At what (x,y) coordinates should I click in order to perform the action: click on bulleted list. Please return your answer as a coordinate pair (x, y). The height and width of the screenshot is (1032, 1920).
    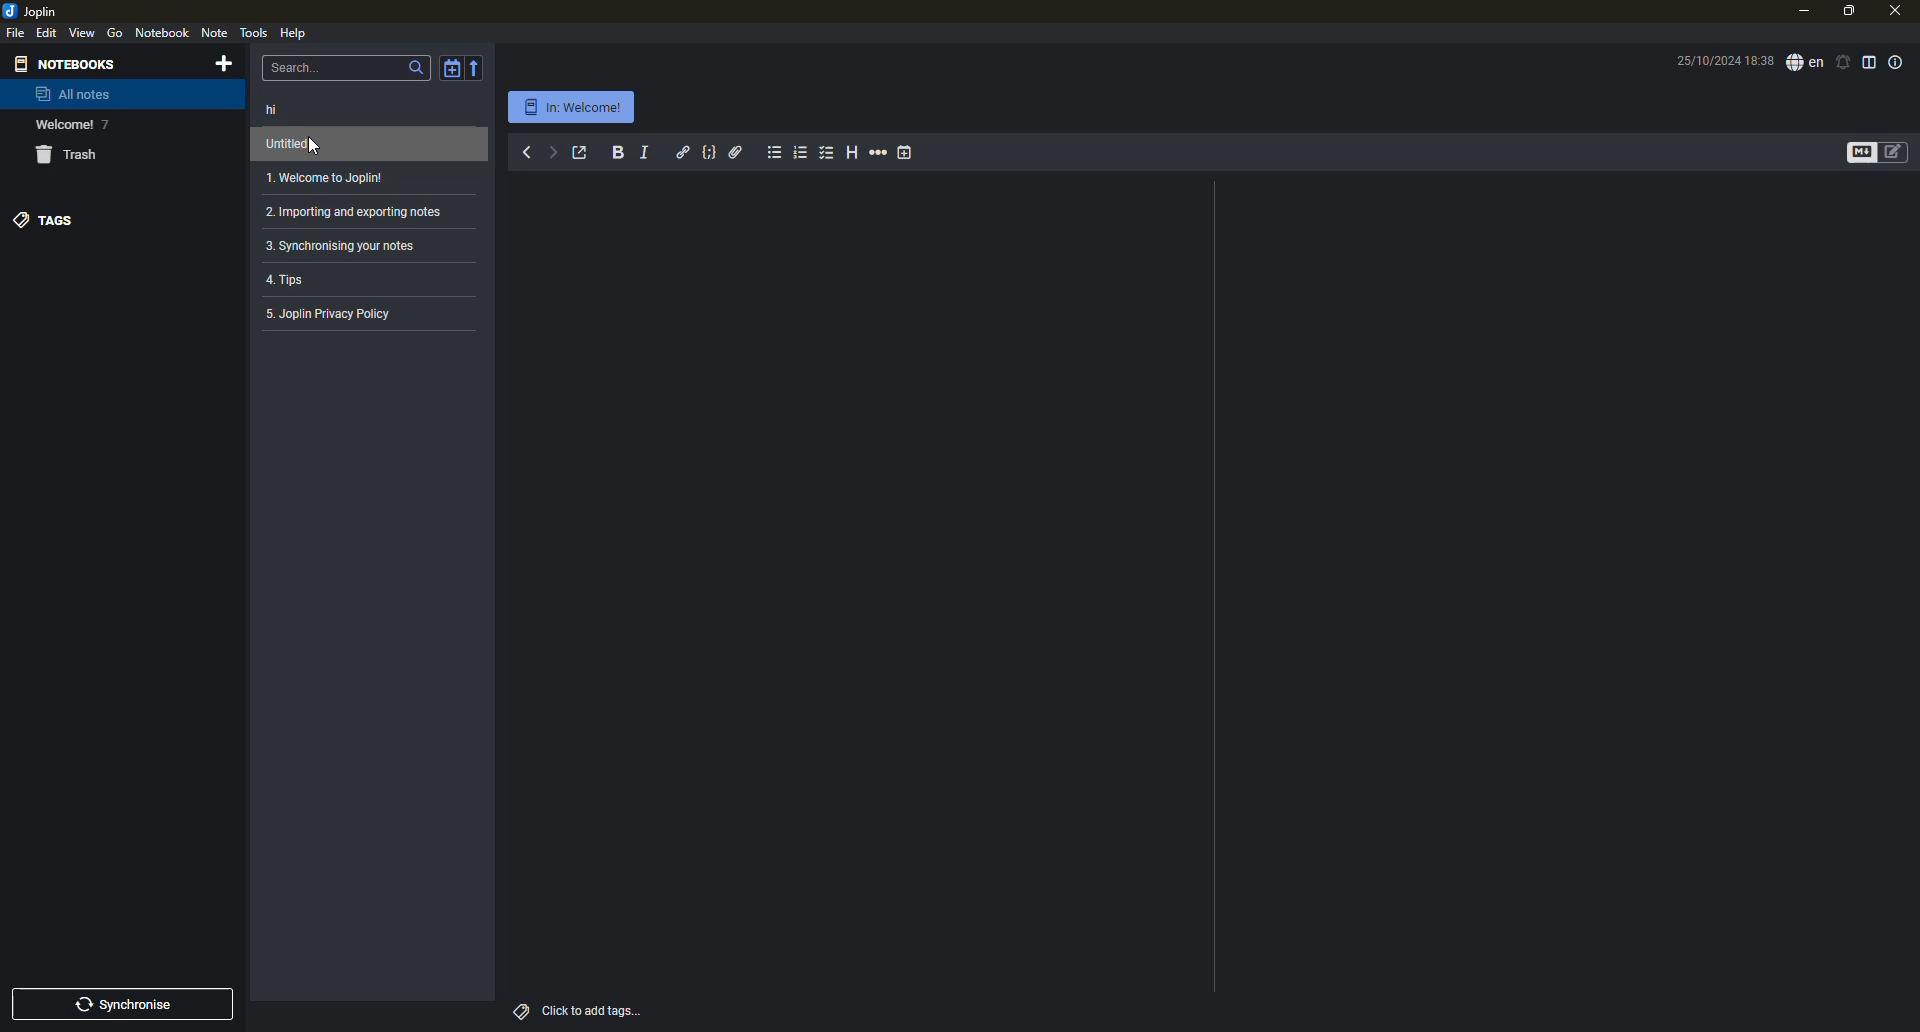
    Looking at the image, I should click on (774, 152).